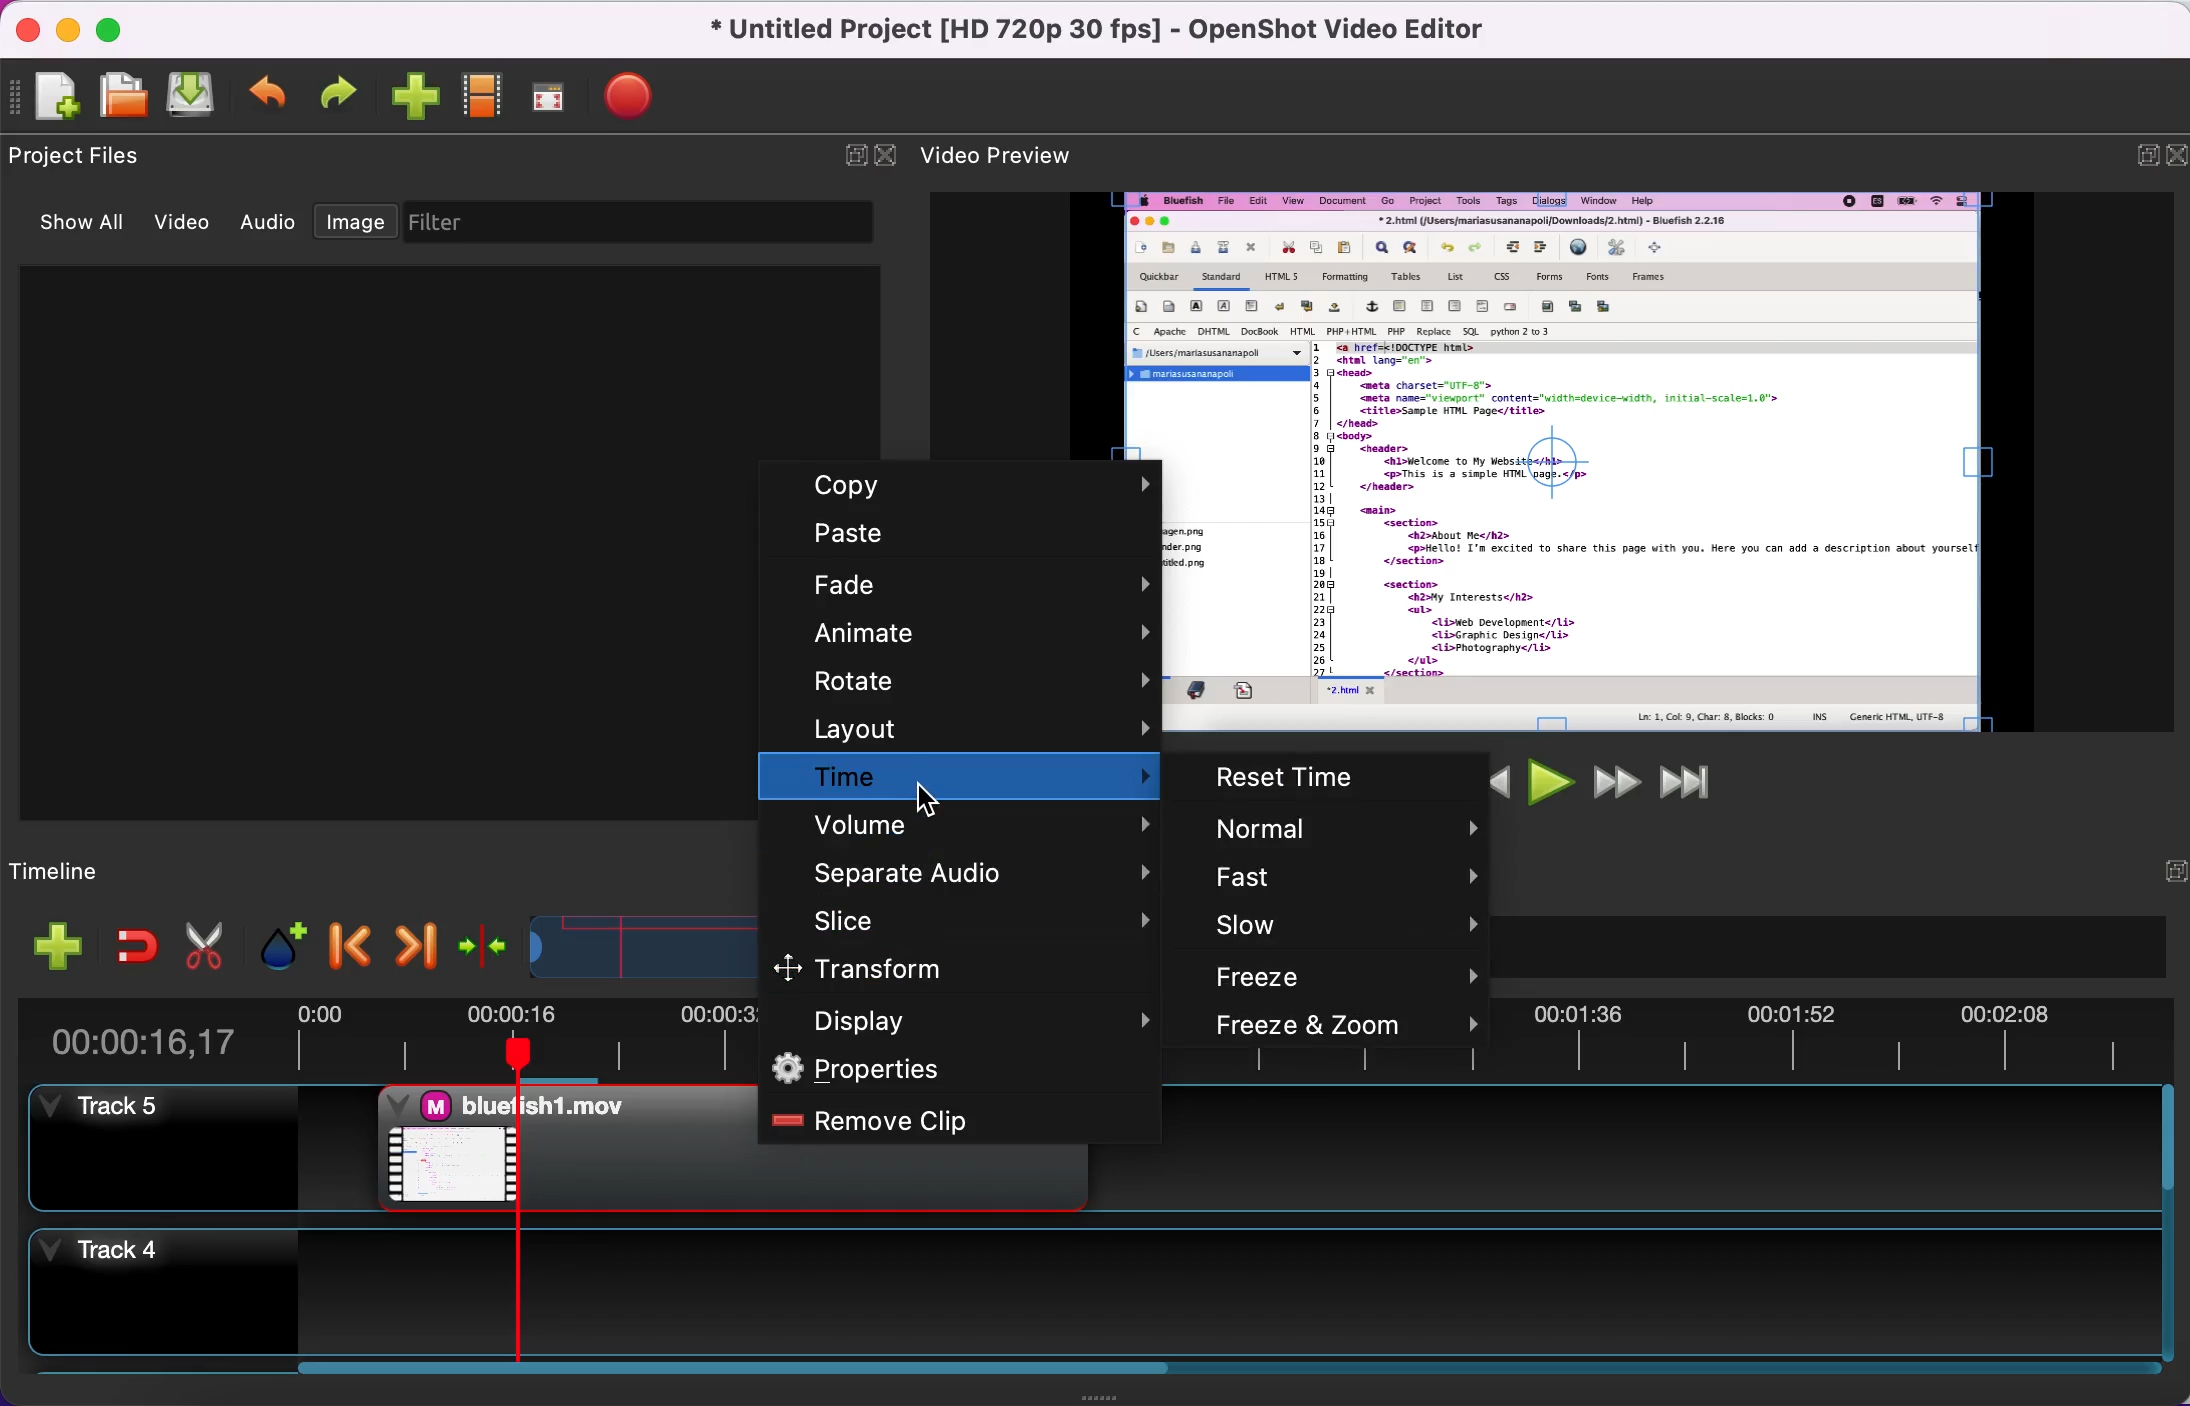 Image resolution: width=2190 pixels, height=1406 pixels. Describe the element at coordinates (485, 96) in the screenshot. I see `choose profile` at that location.